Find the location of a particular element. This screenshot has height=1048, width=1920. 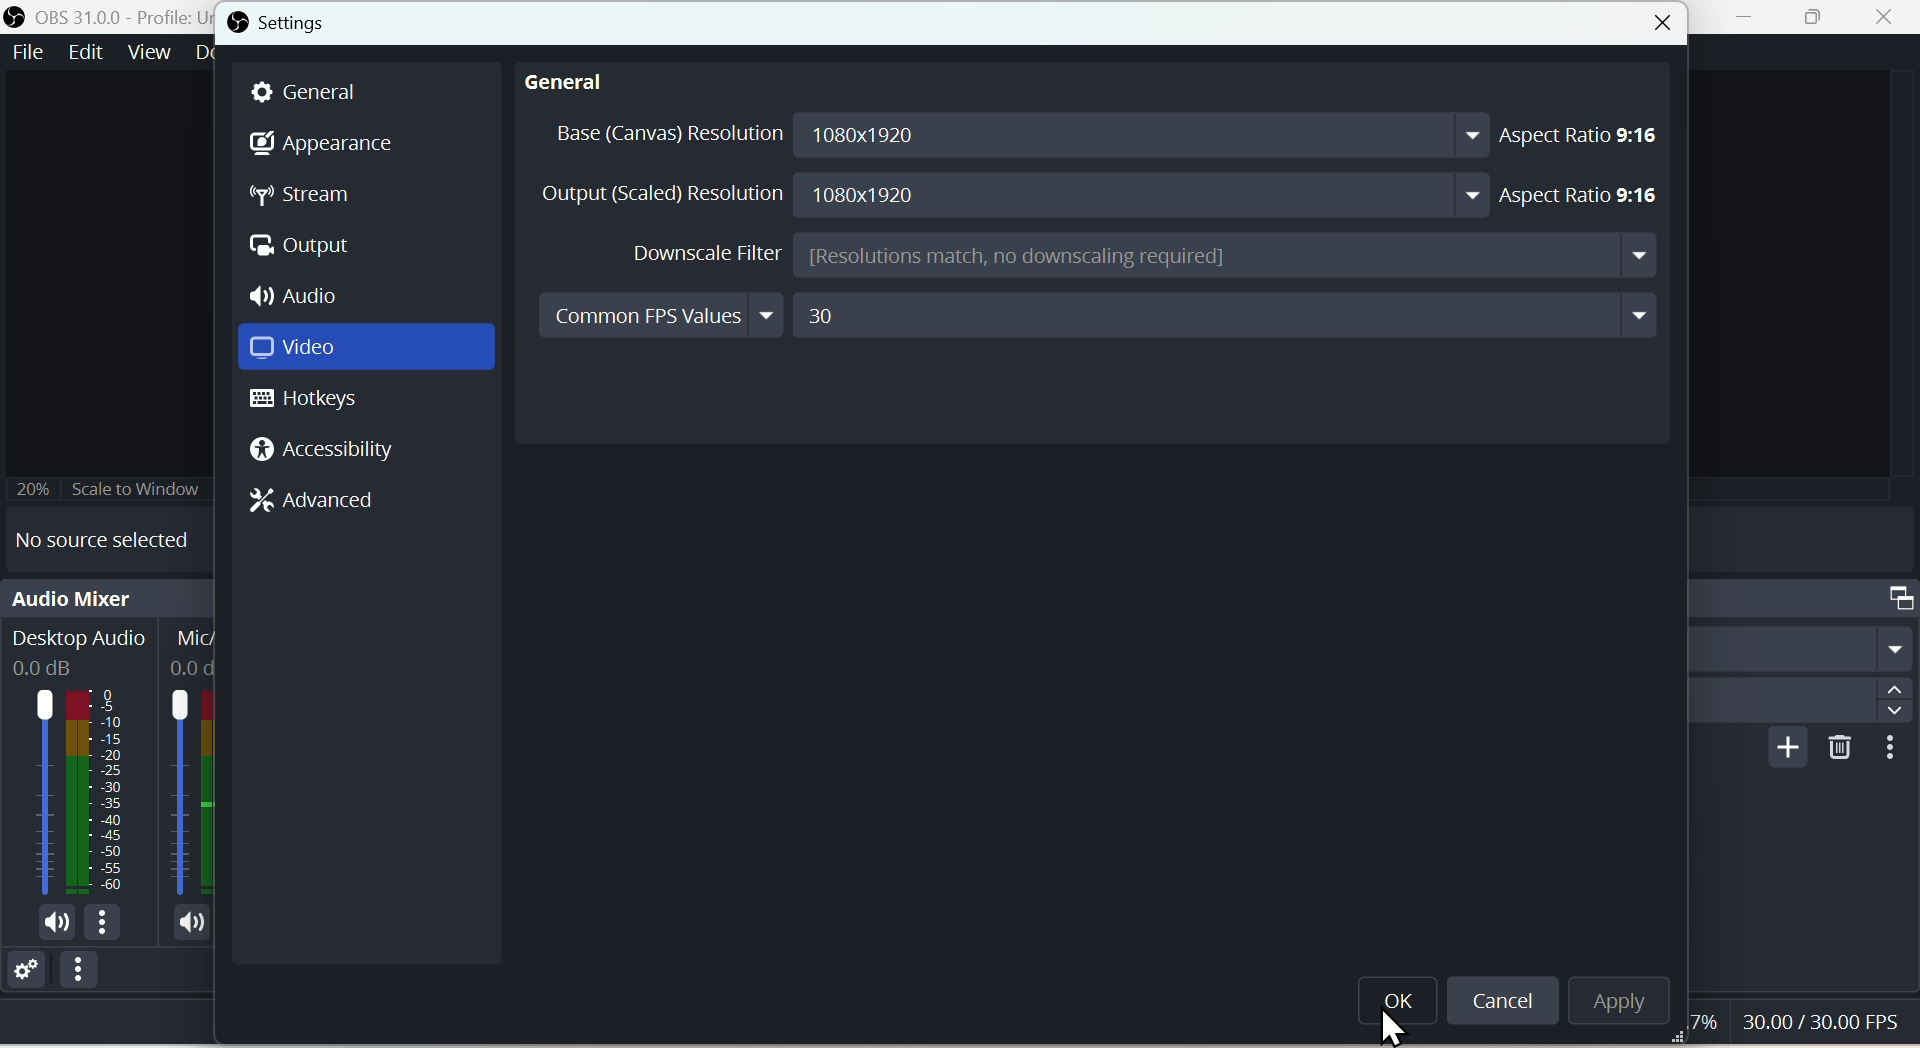

Maximise is located at coordinates (1819, 19).